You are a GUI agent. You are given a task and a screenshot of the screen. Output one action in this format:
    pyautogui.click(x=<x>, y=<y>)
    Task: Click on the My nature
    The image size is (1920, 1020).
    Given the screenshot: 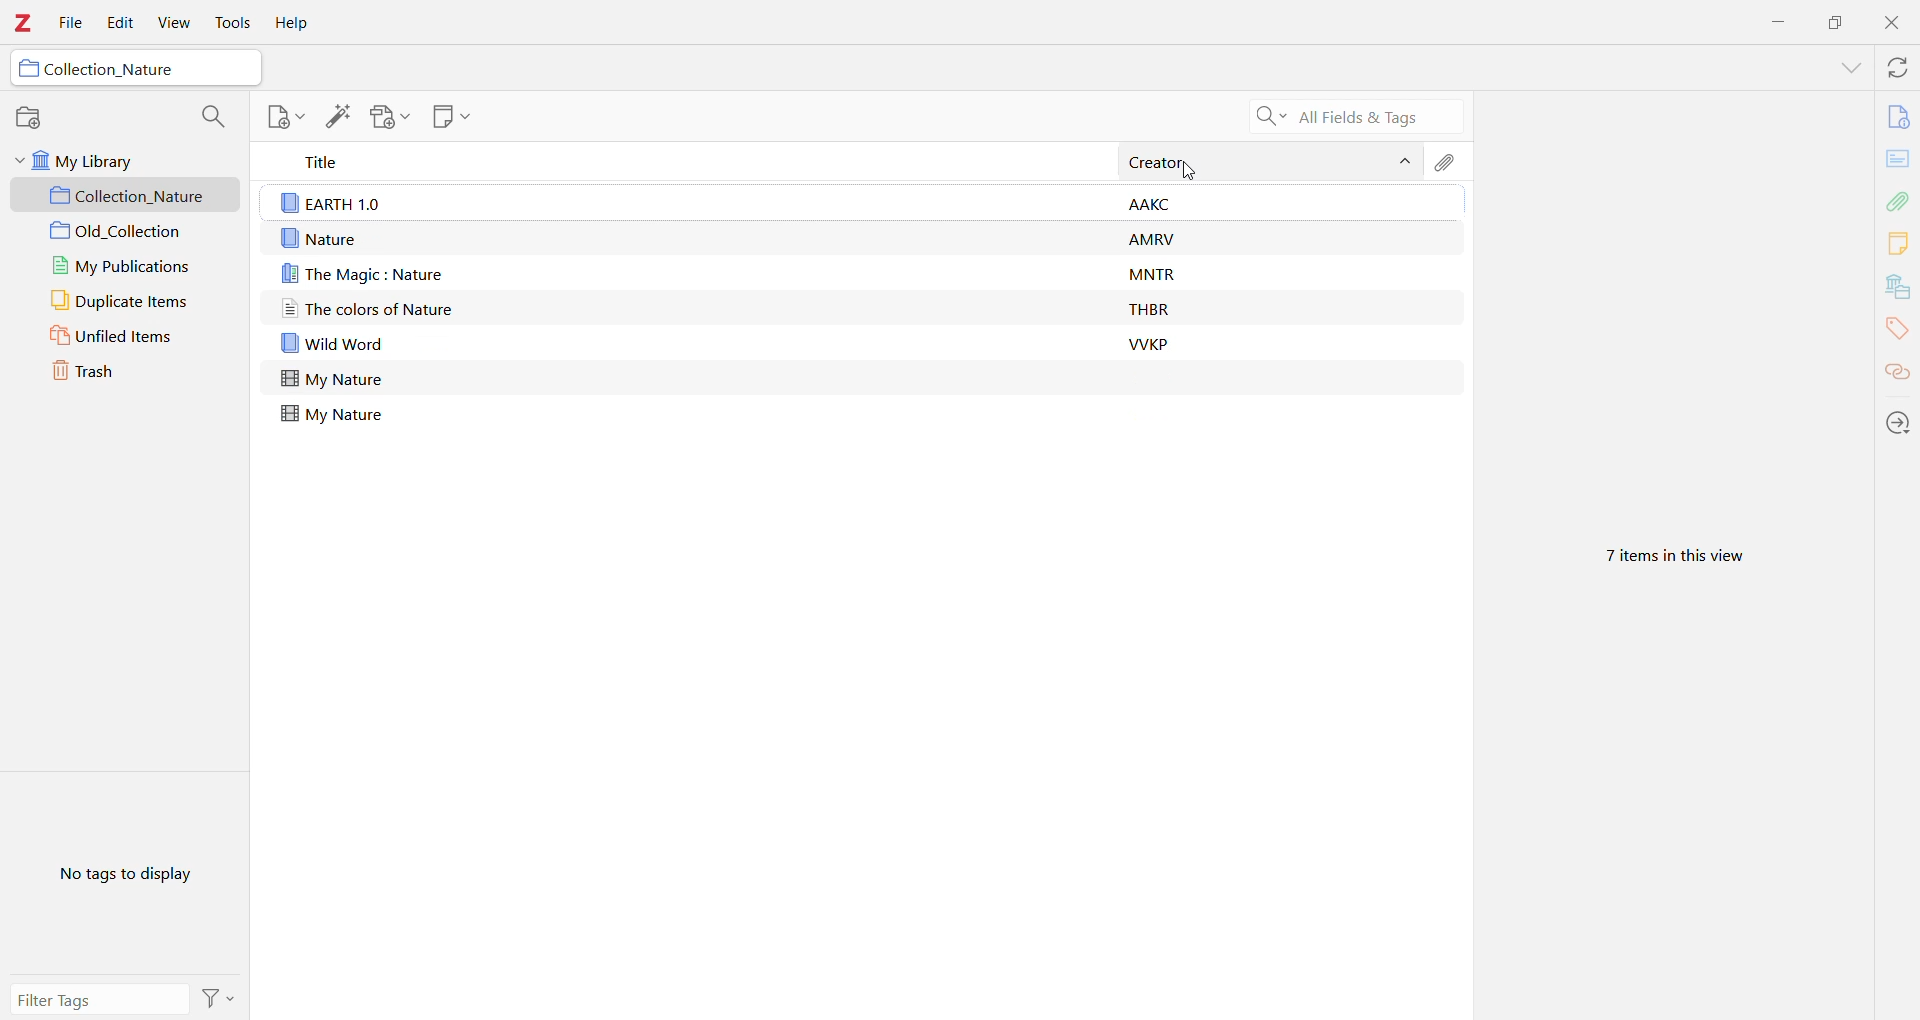 What is the action you would take?
    pyautogui.click(x=371, y=417)
    